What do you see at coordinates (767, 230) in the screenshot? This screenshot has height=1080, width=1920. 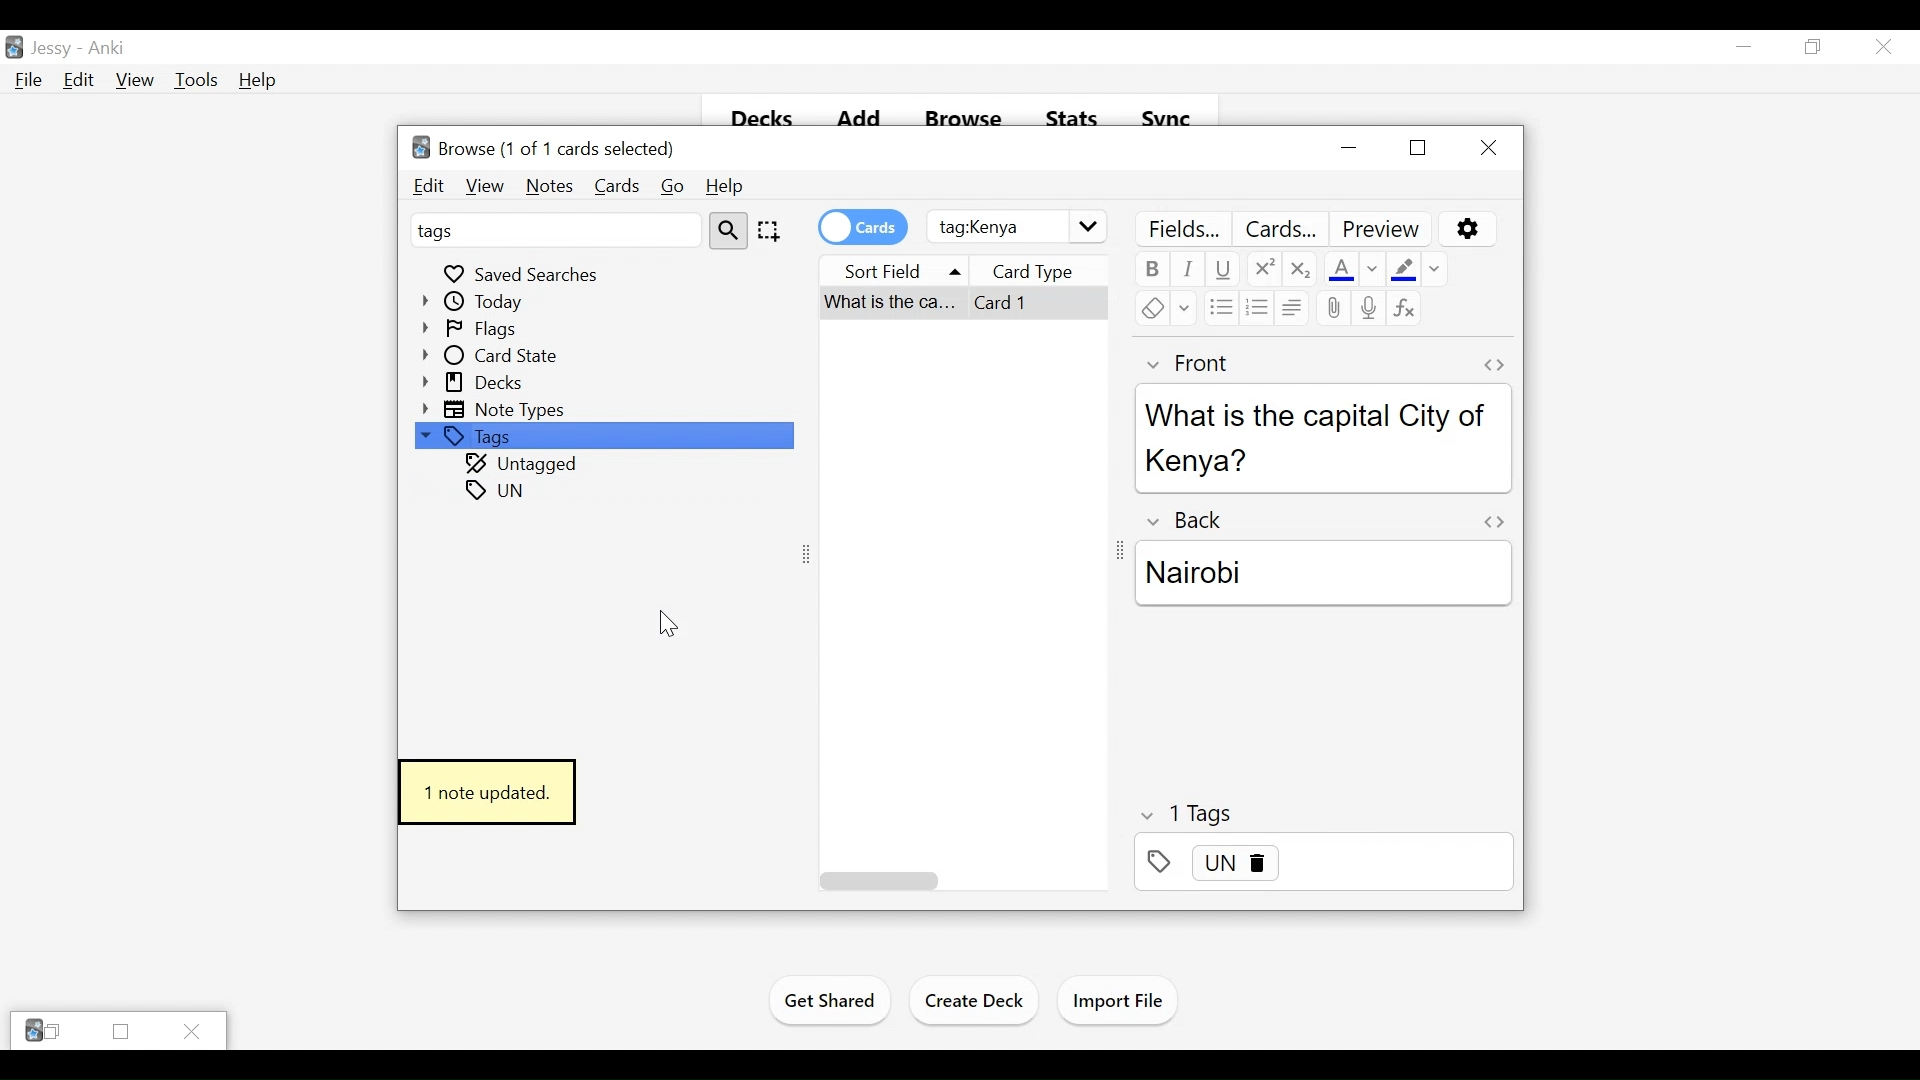 I see `Selection Tool` at bounding box center [767, 230].